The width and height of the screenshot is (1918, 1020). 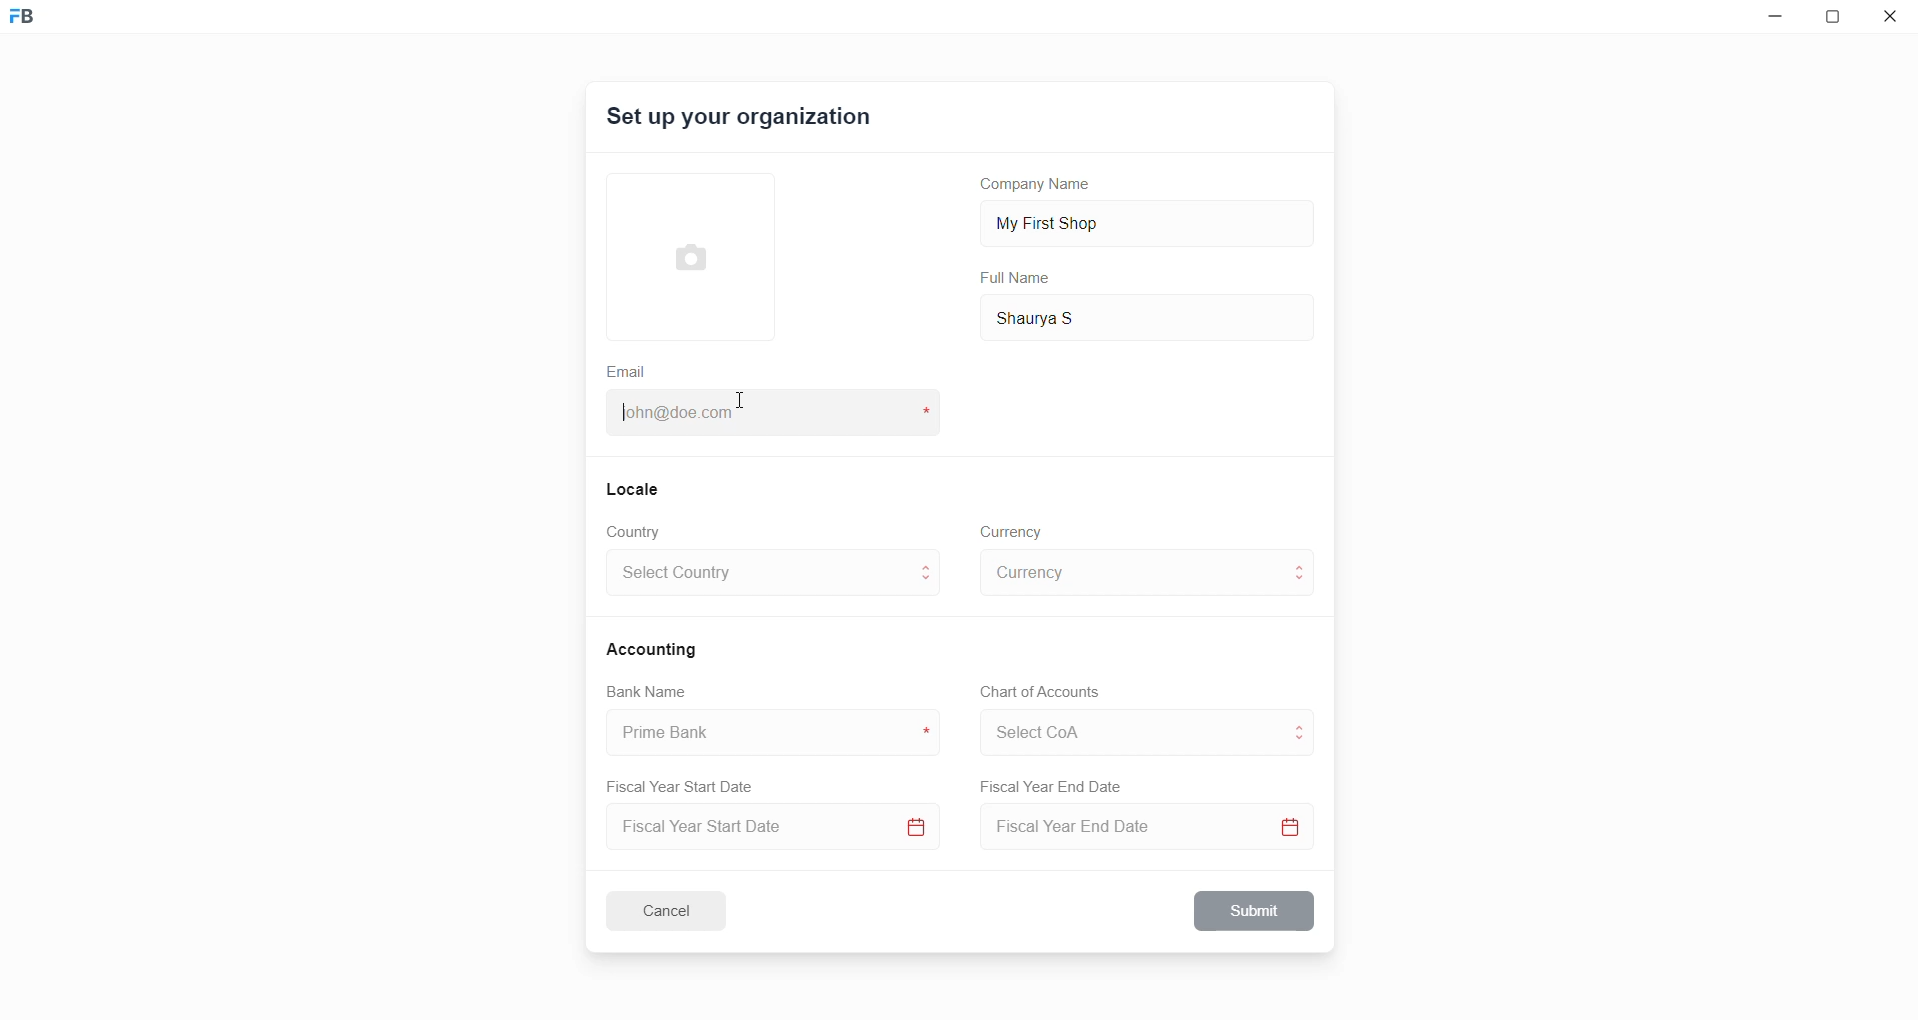 What do you see at coordinates (741, 120) in the screenshot?
I see `Set up your organization` at bounding box center [741, 120].